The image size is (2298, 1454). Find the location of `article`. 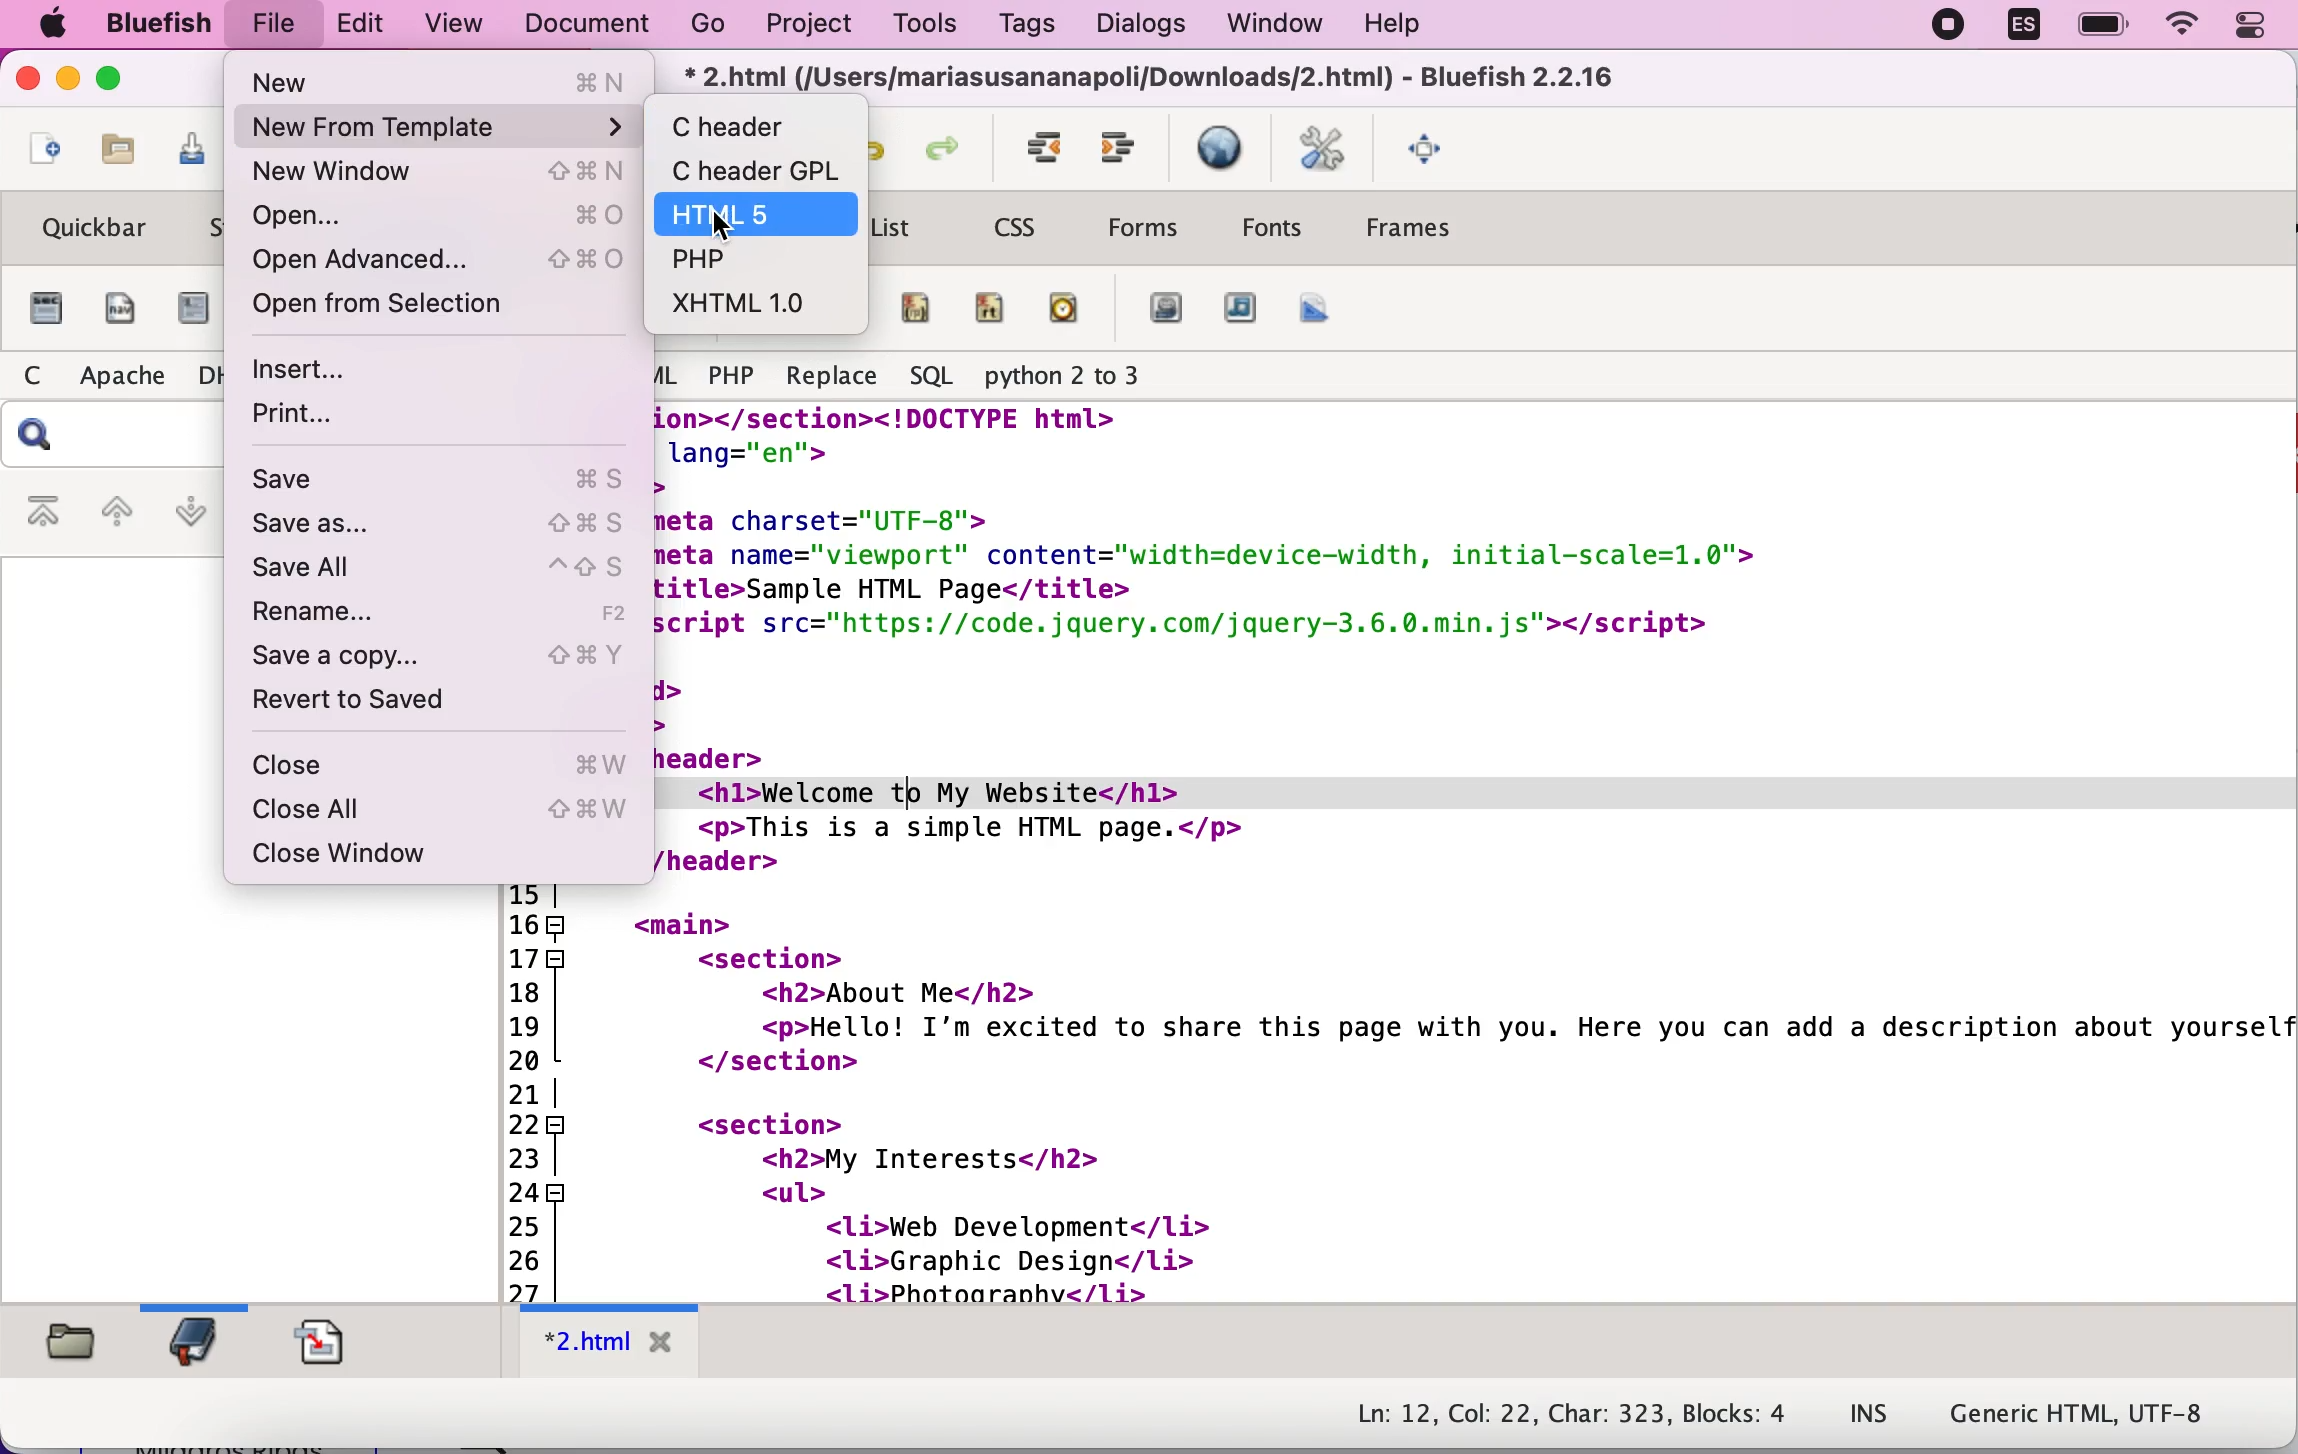

article is located at coordinates (192, 311).